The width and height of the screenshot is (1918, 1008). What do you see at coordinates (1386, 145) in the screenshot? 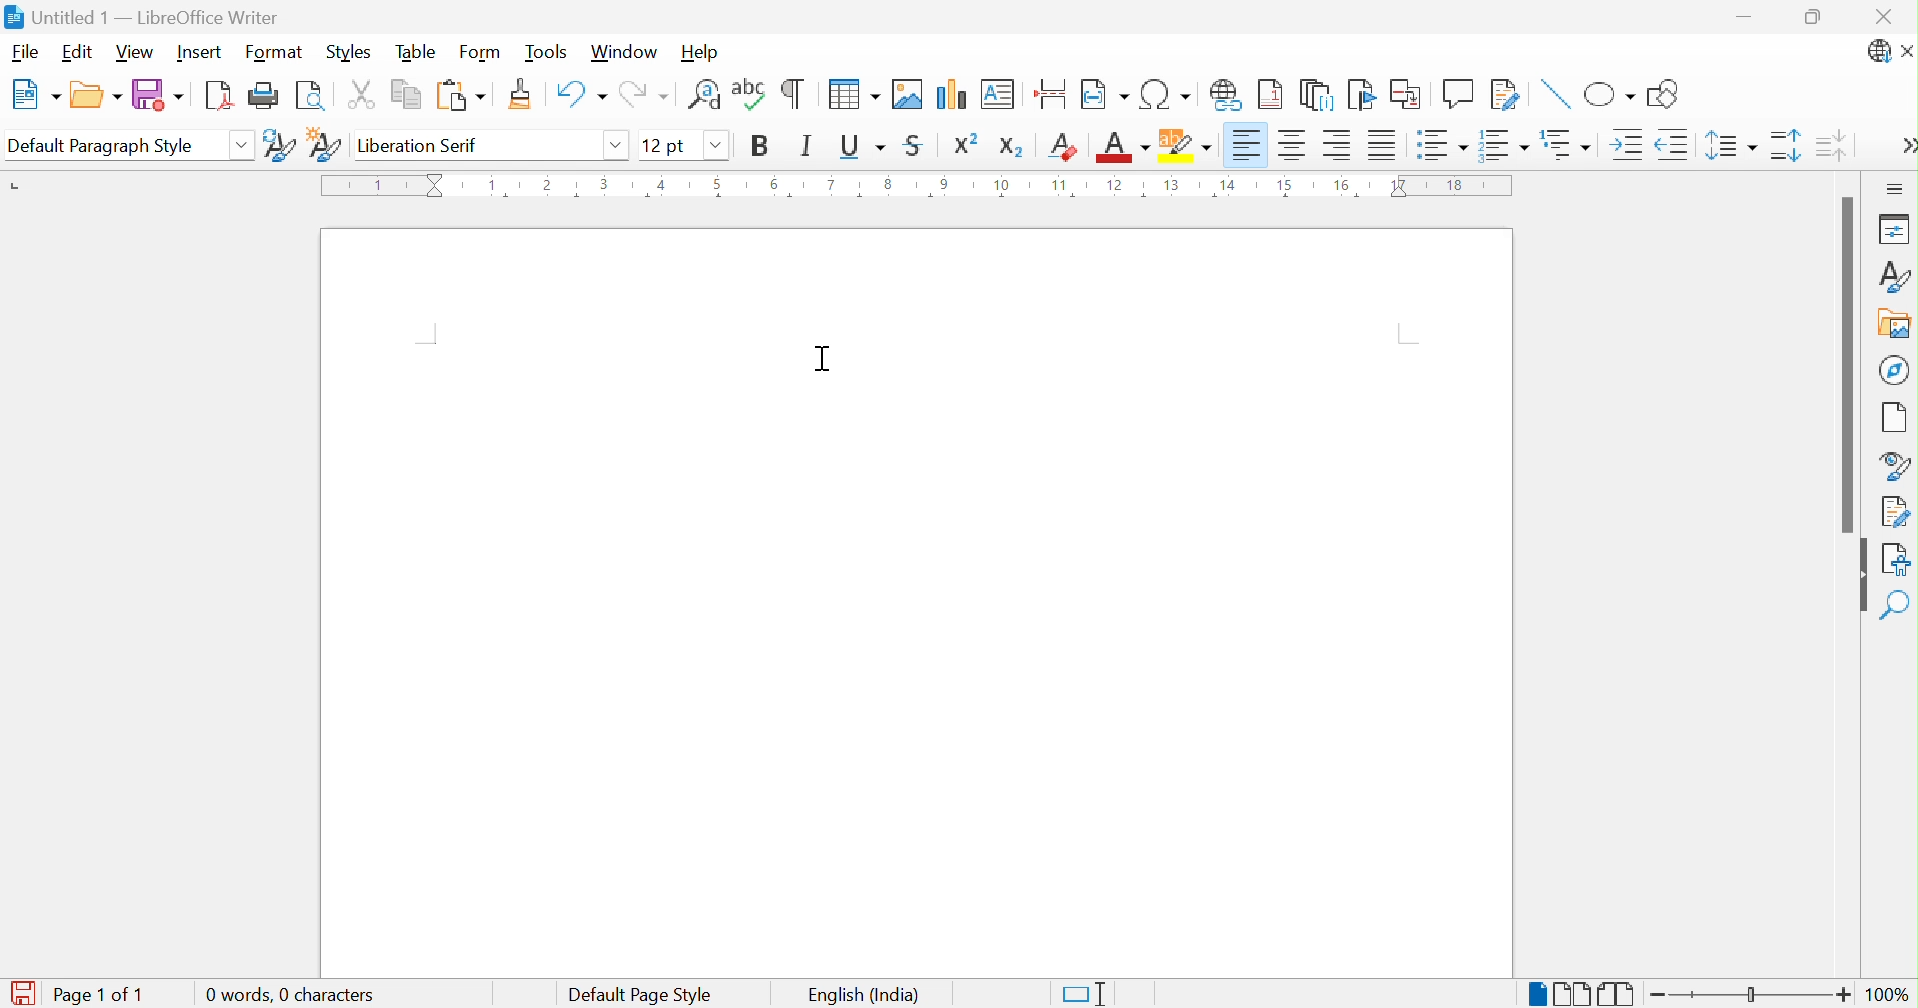
I see `Justified` at bounding box center [1386, 145].